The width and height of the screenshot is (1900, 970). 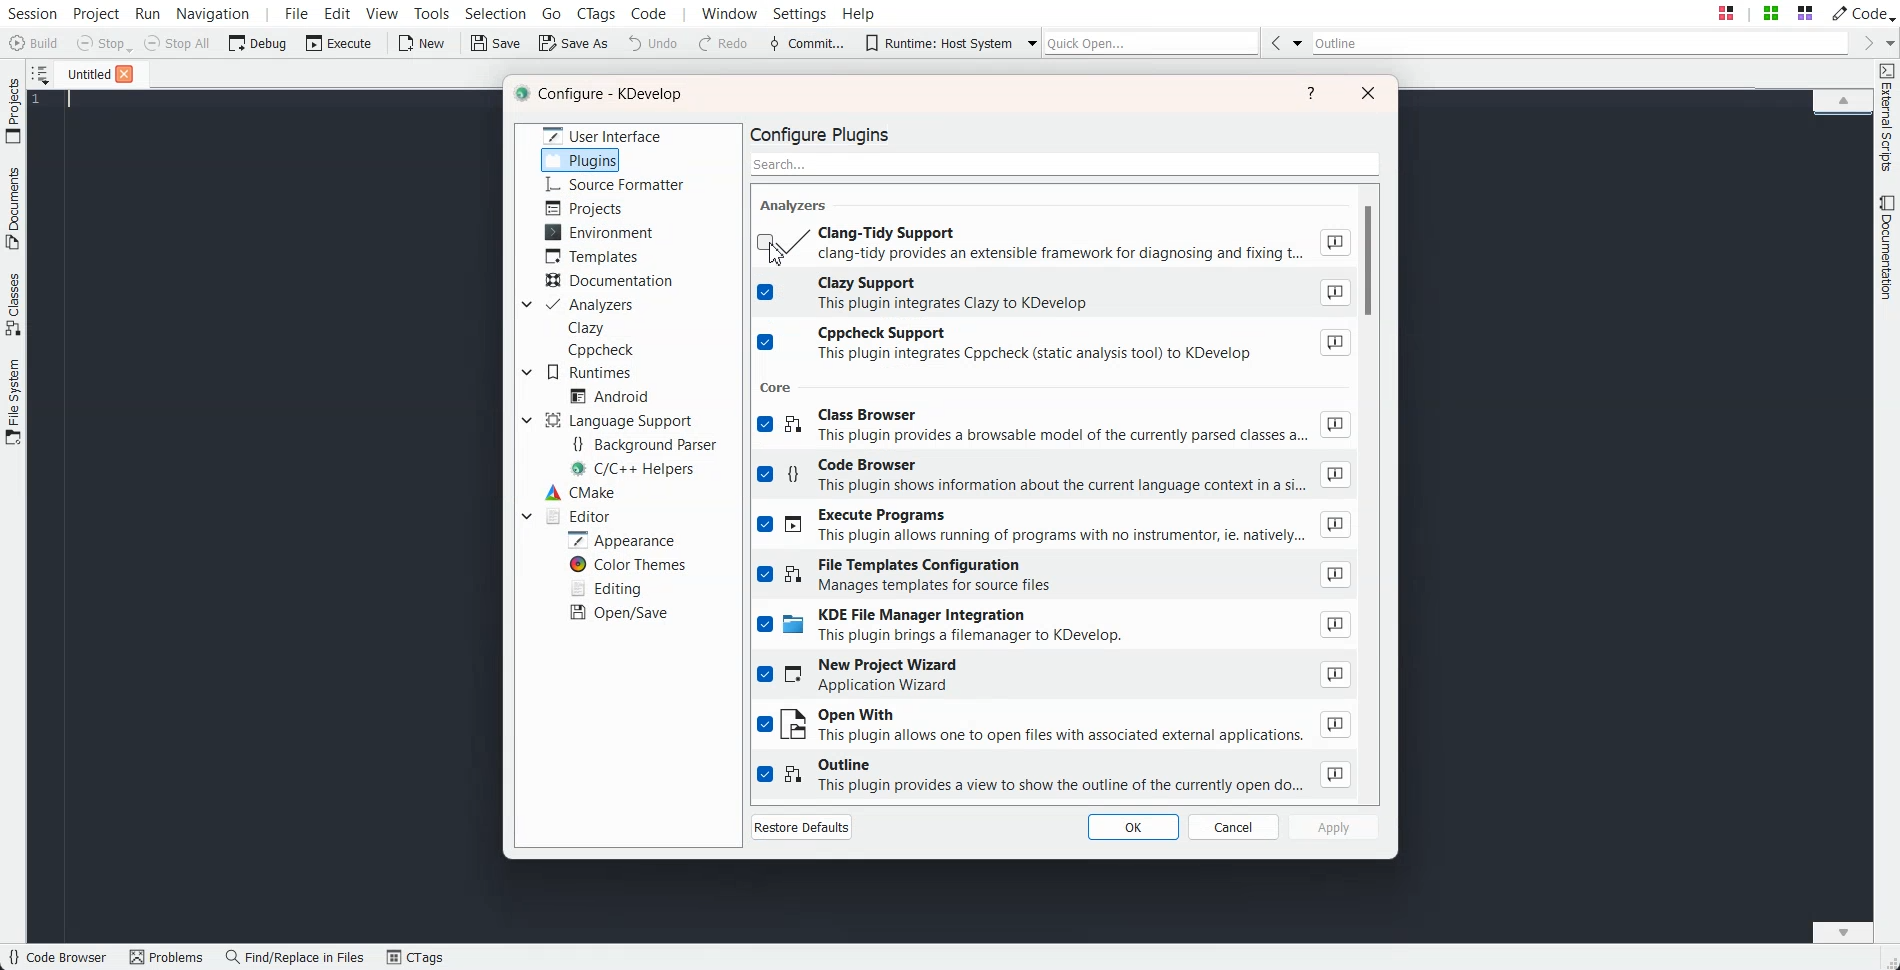 What do you see at coordinates (626, 565) in the screenshot?
I see `Color Themes` at bounding box center [626, 565].